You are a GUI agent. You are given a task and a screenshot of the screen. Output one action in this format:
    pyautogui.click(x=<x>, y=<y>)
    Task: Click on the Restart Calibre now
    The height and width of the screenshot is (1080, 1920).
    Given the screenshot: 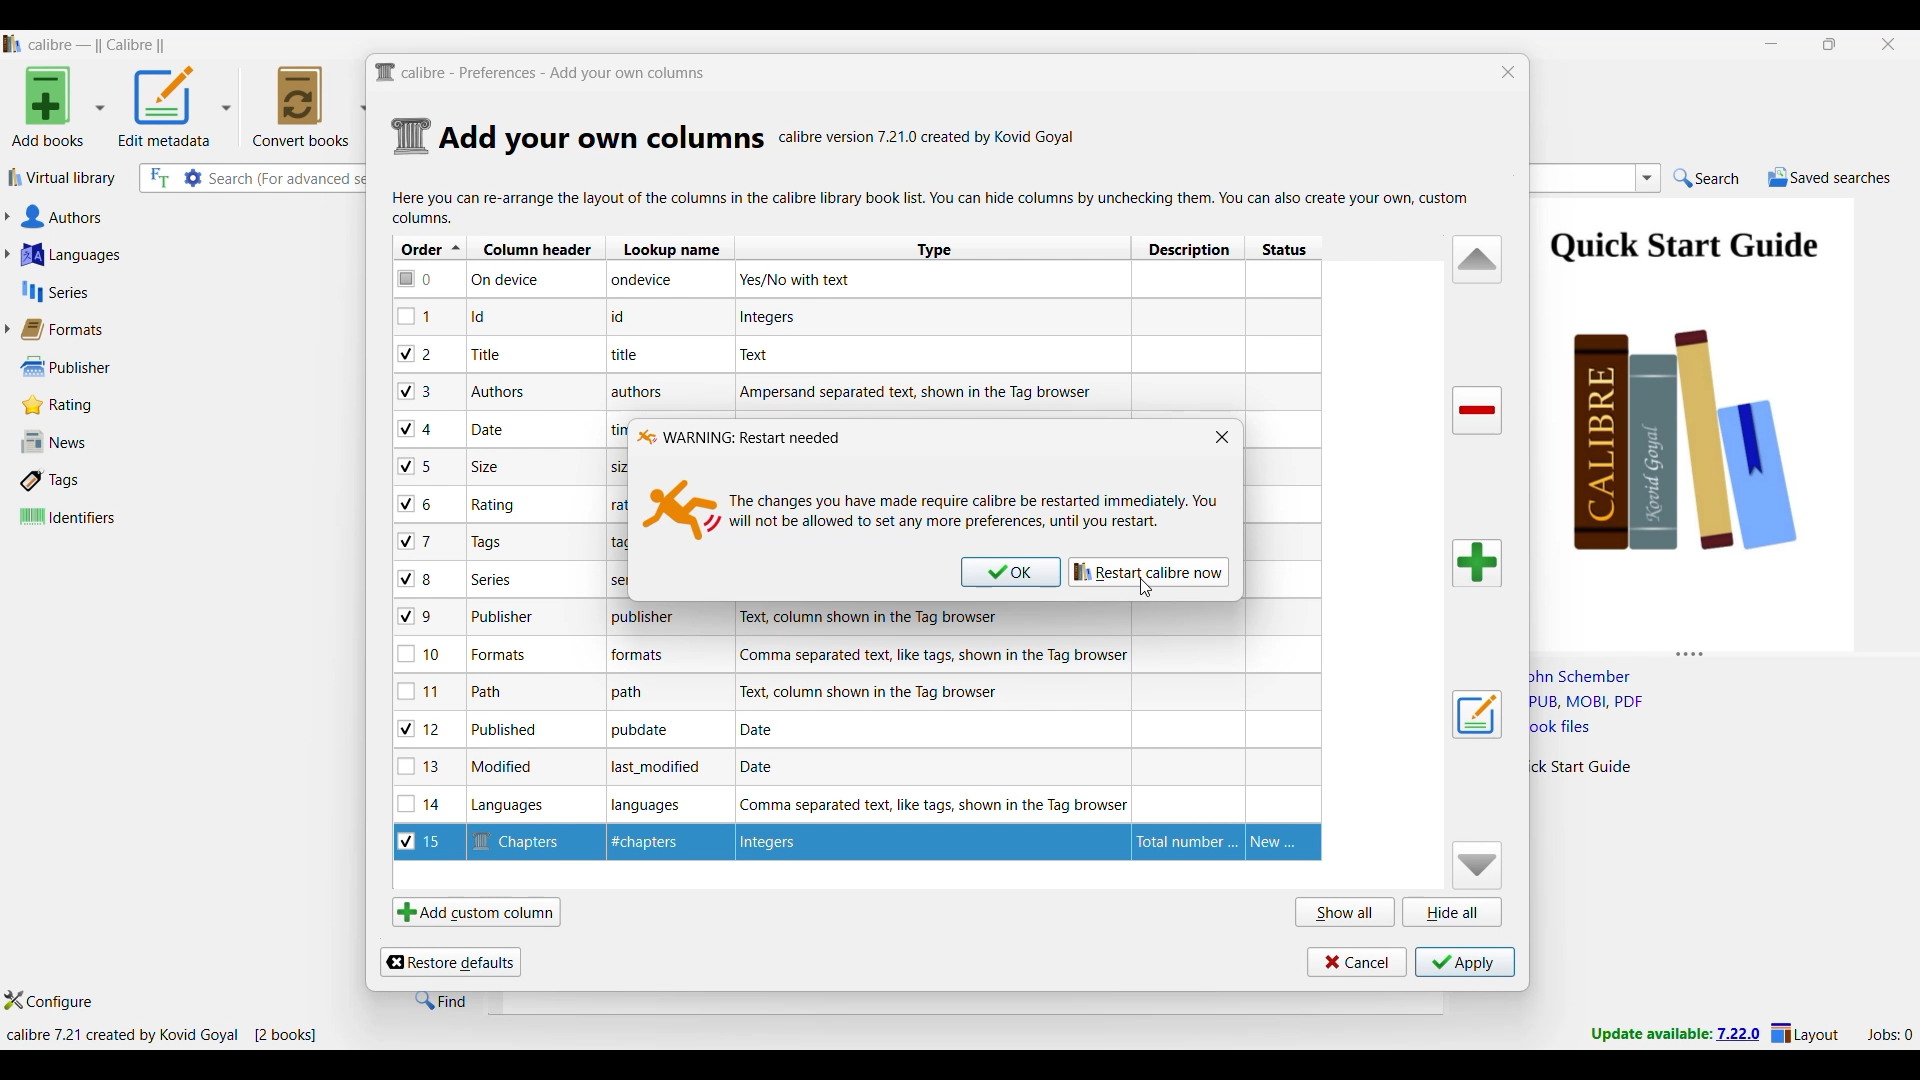 What is the action you would take?
    pyautogui.click(x=1148, y=572)
    